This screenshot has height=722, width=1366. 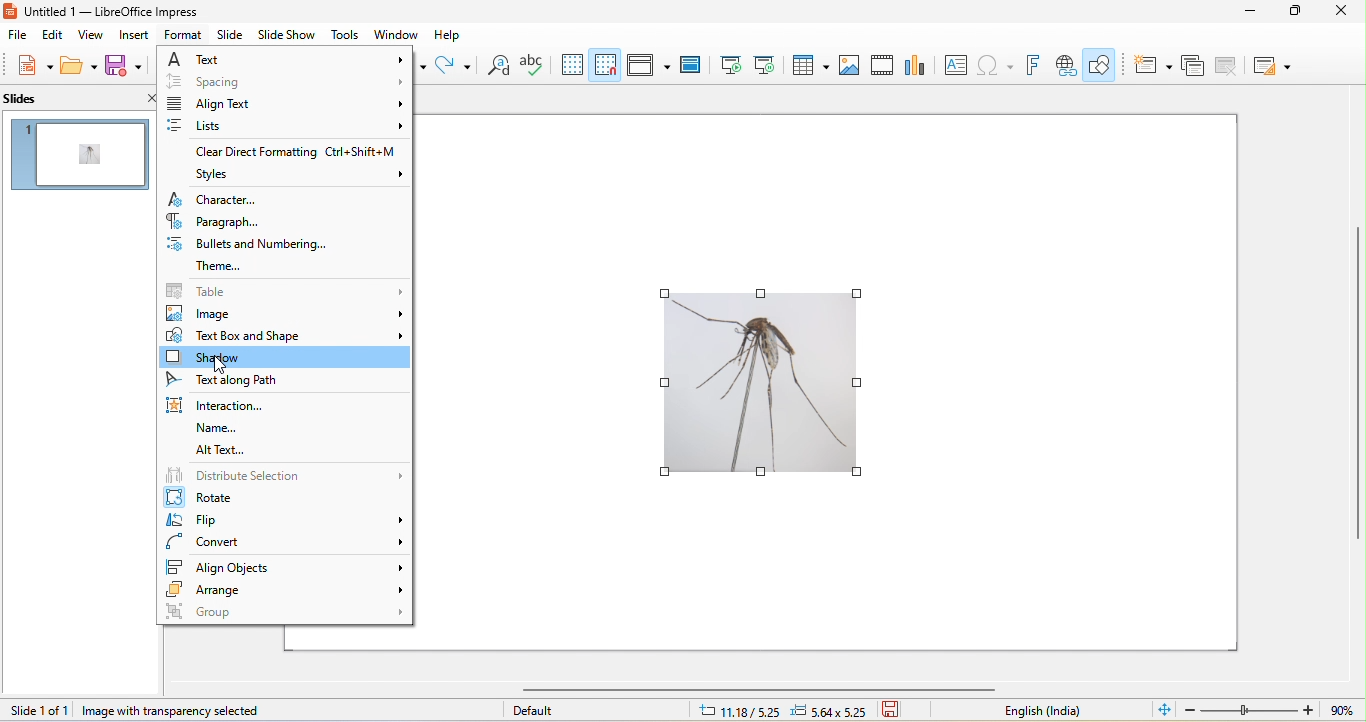 I want to click on tools, so click(x=344, y=36).